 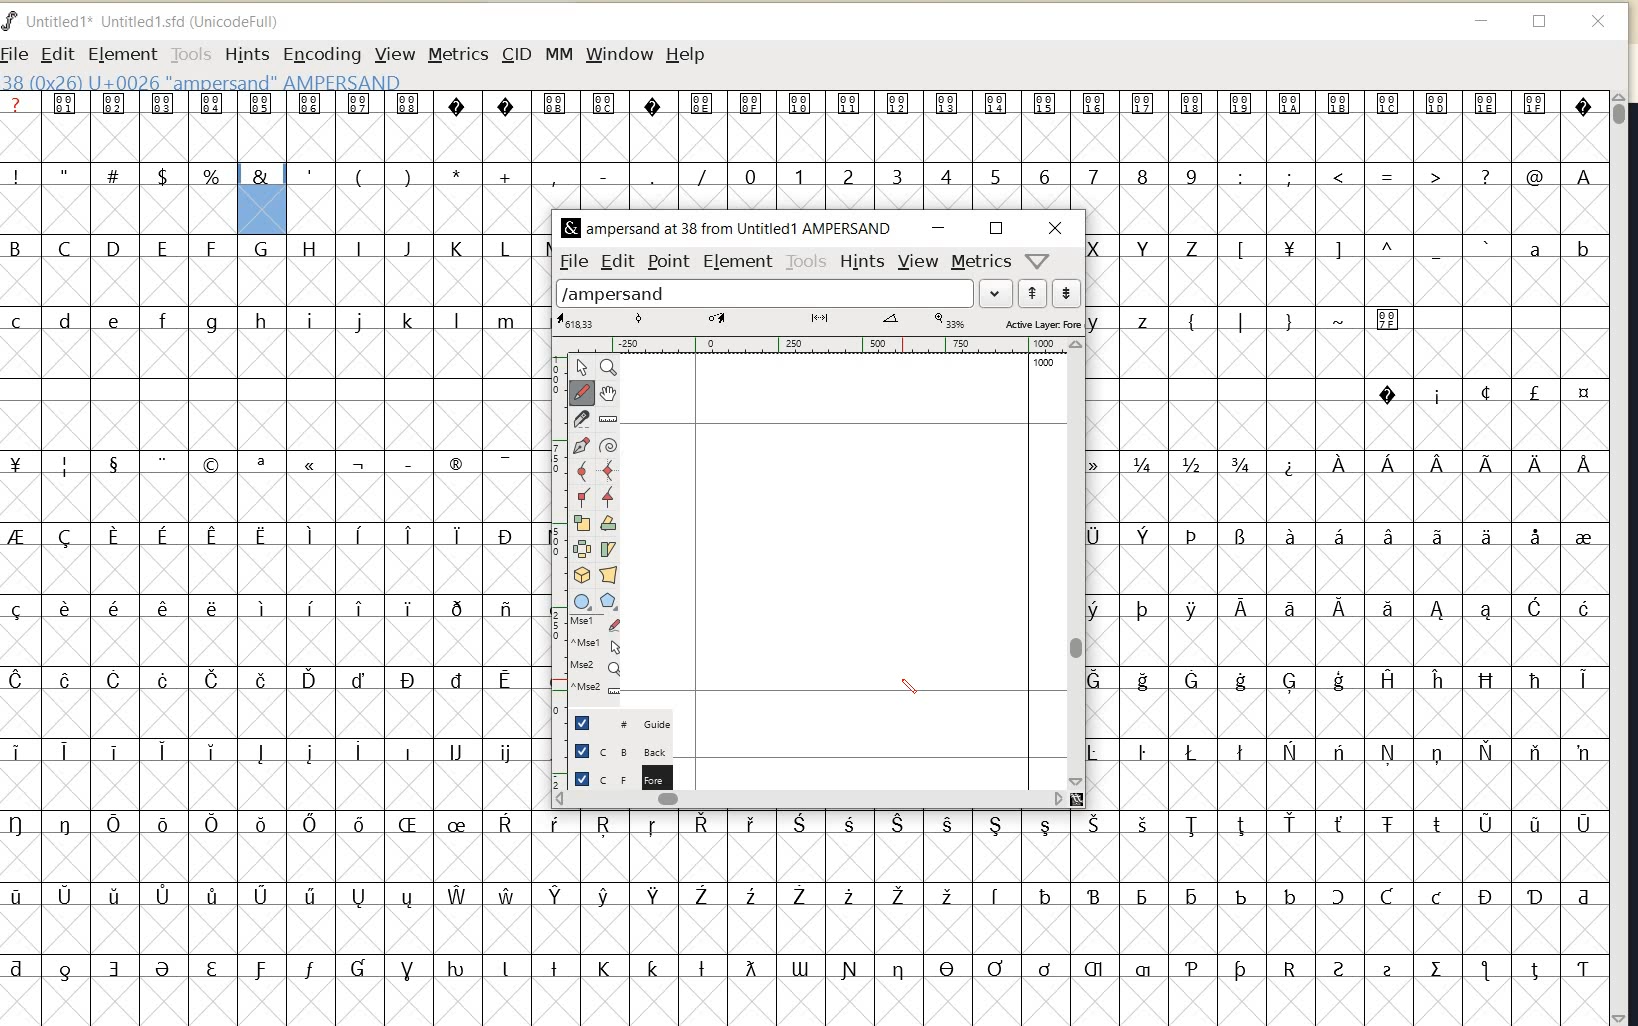 What do you see at coordinates (246, 55) in the screenshot?
I see `HINTS` at bounding box center [246, 55].